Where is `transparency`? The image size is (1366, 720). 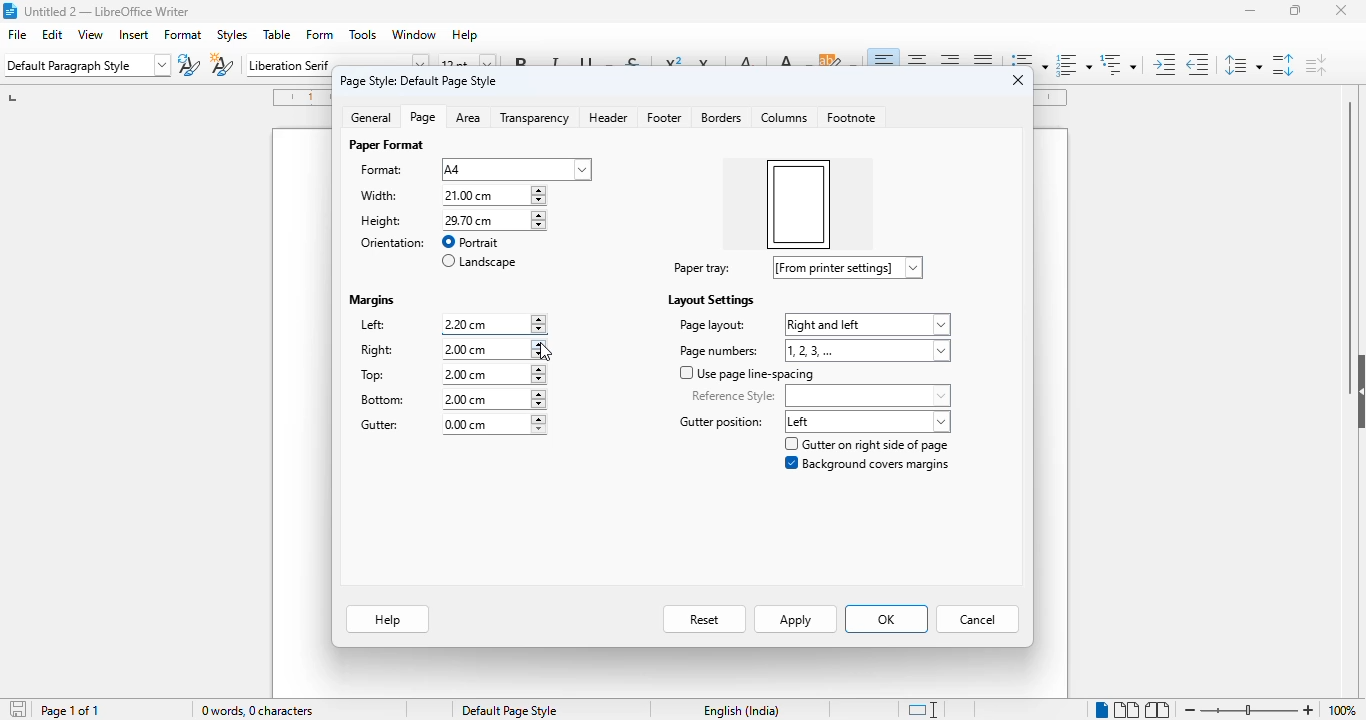
transparency is located at coordinates (535, 118).